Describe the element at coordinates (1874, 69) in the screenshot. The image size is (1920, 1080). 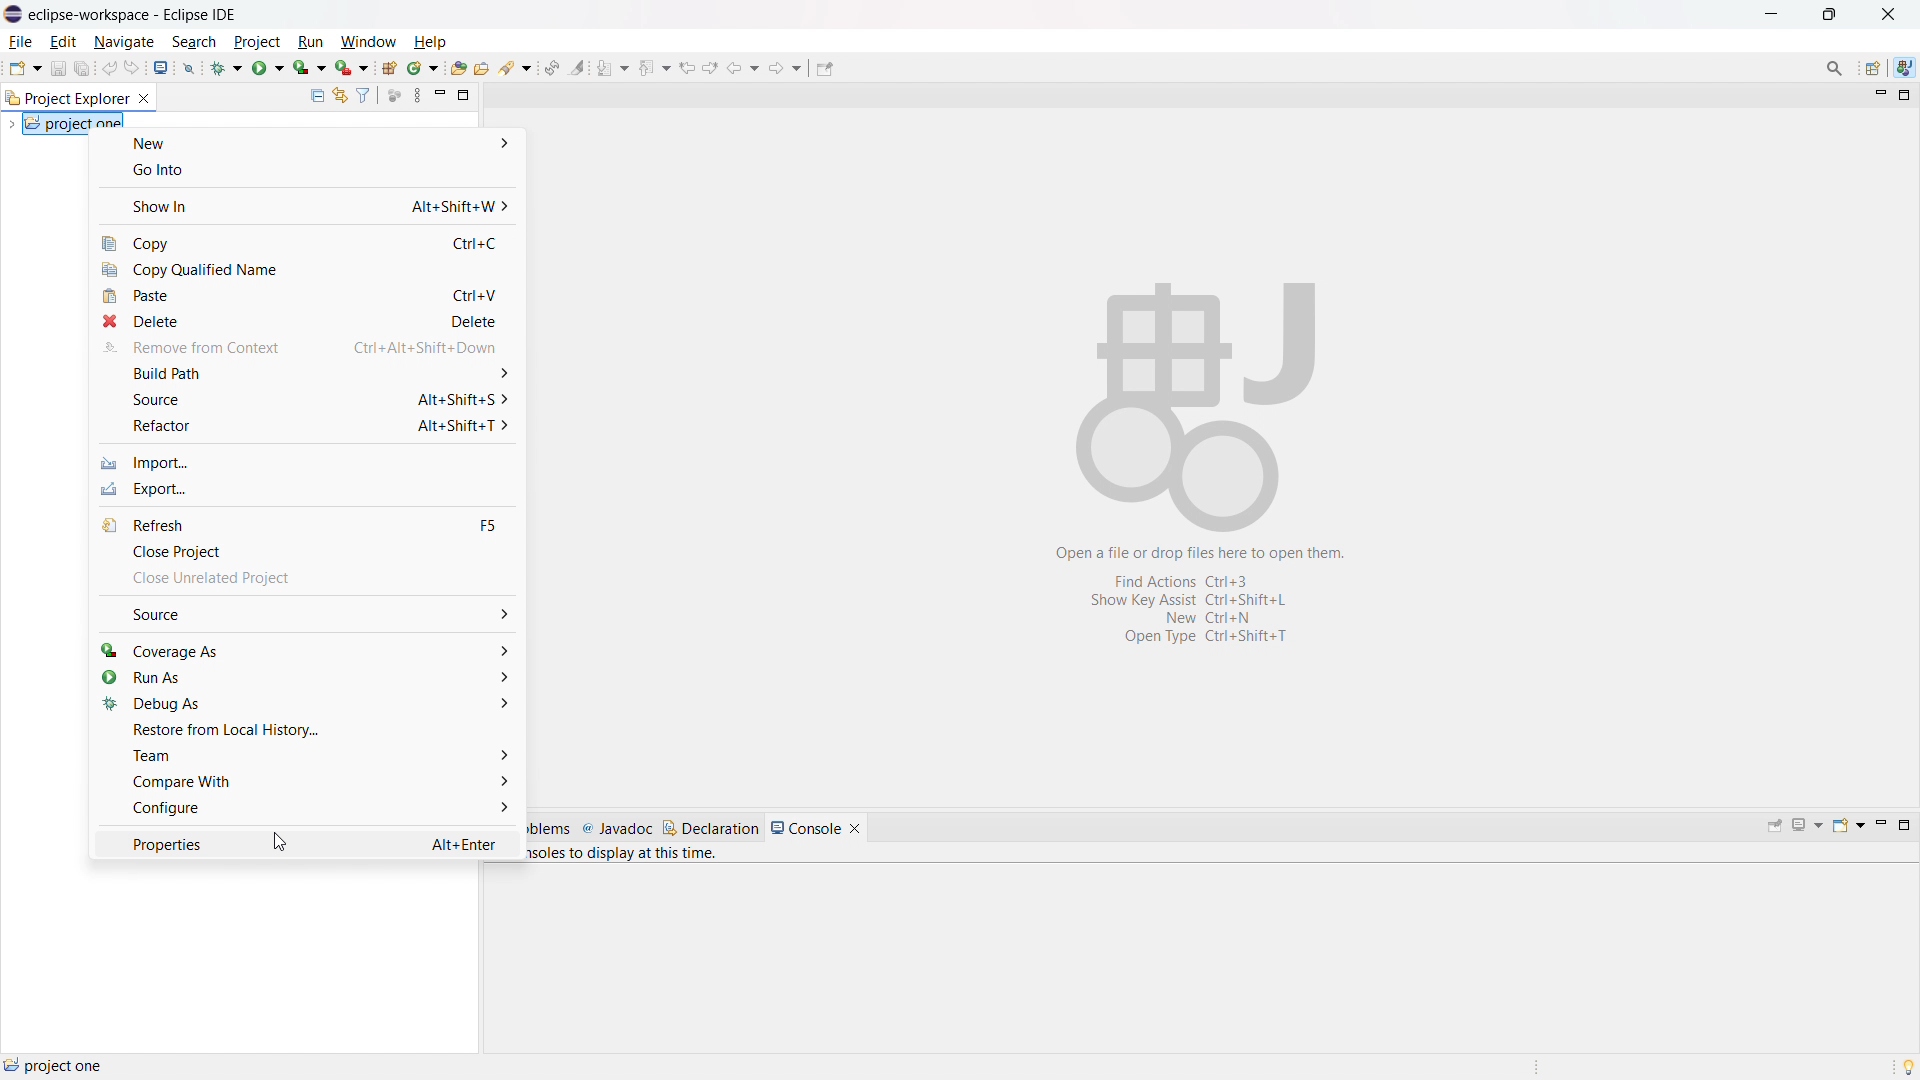
I see `open perspective` at that location.